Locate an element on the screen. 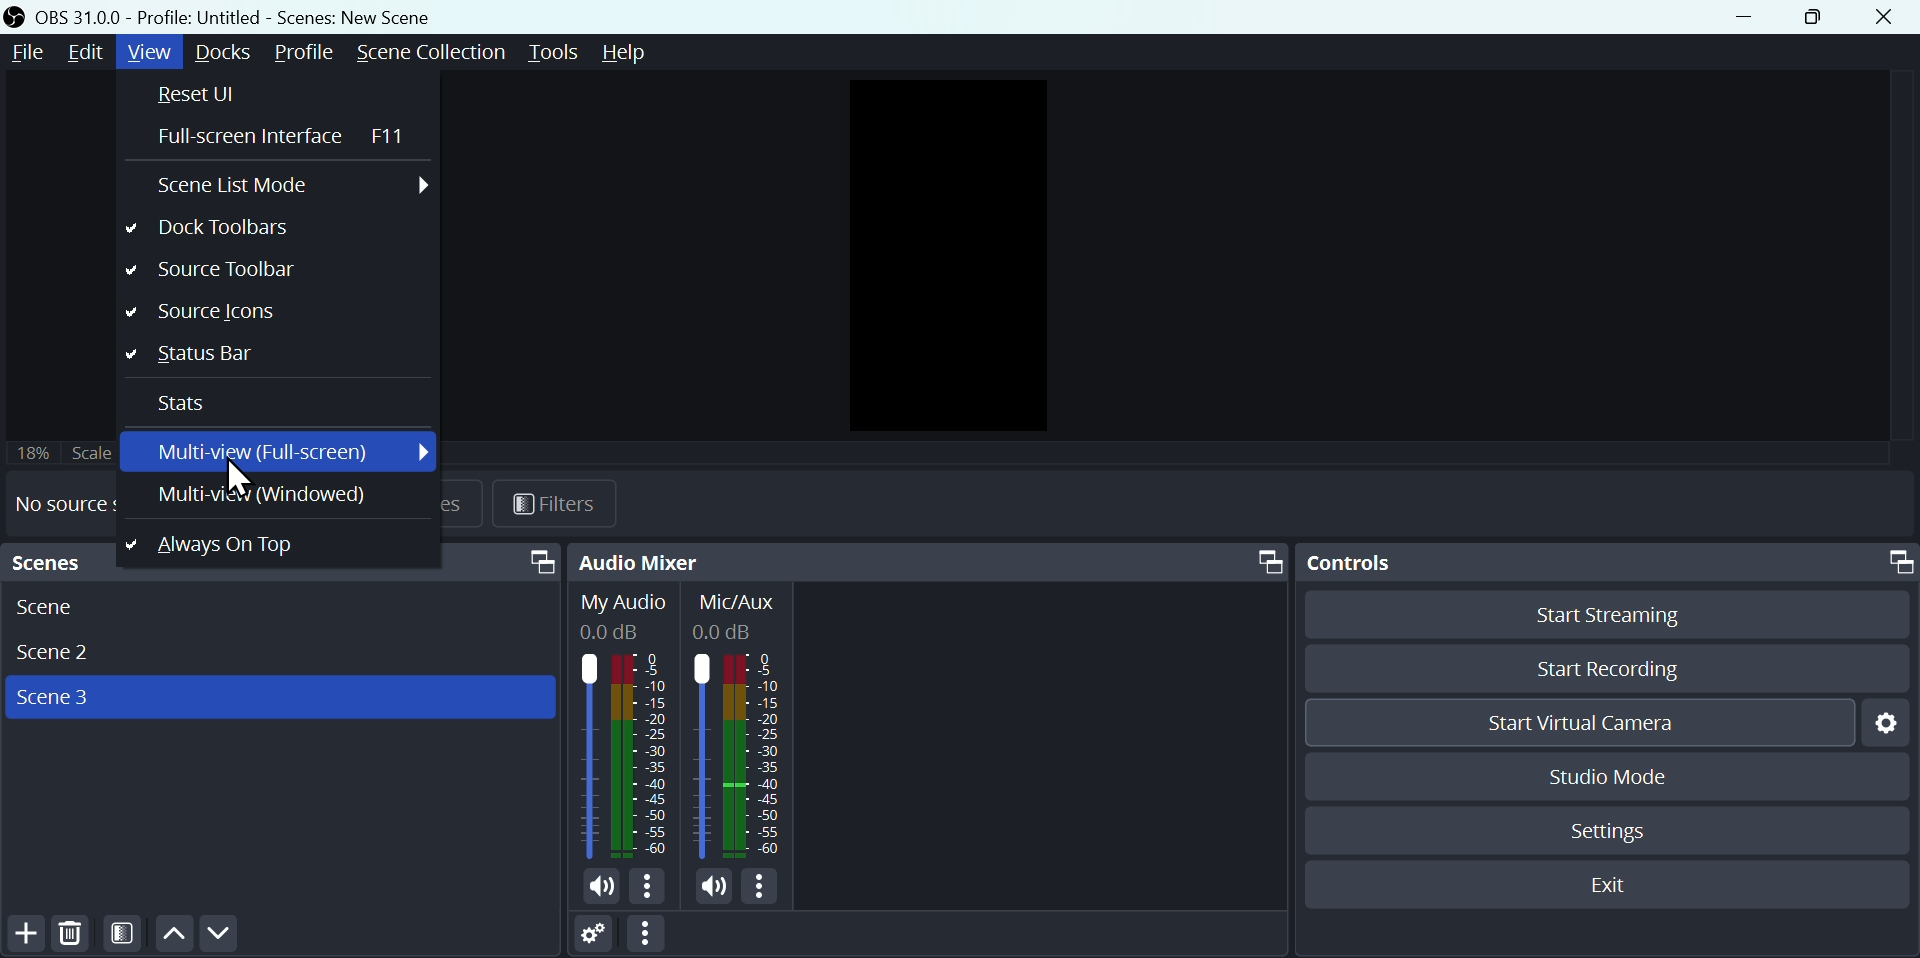  OBS Version is located at coordinates (80, 18).